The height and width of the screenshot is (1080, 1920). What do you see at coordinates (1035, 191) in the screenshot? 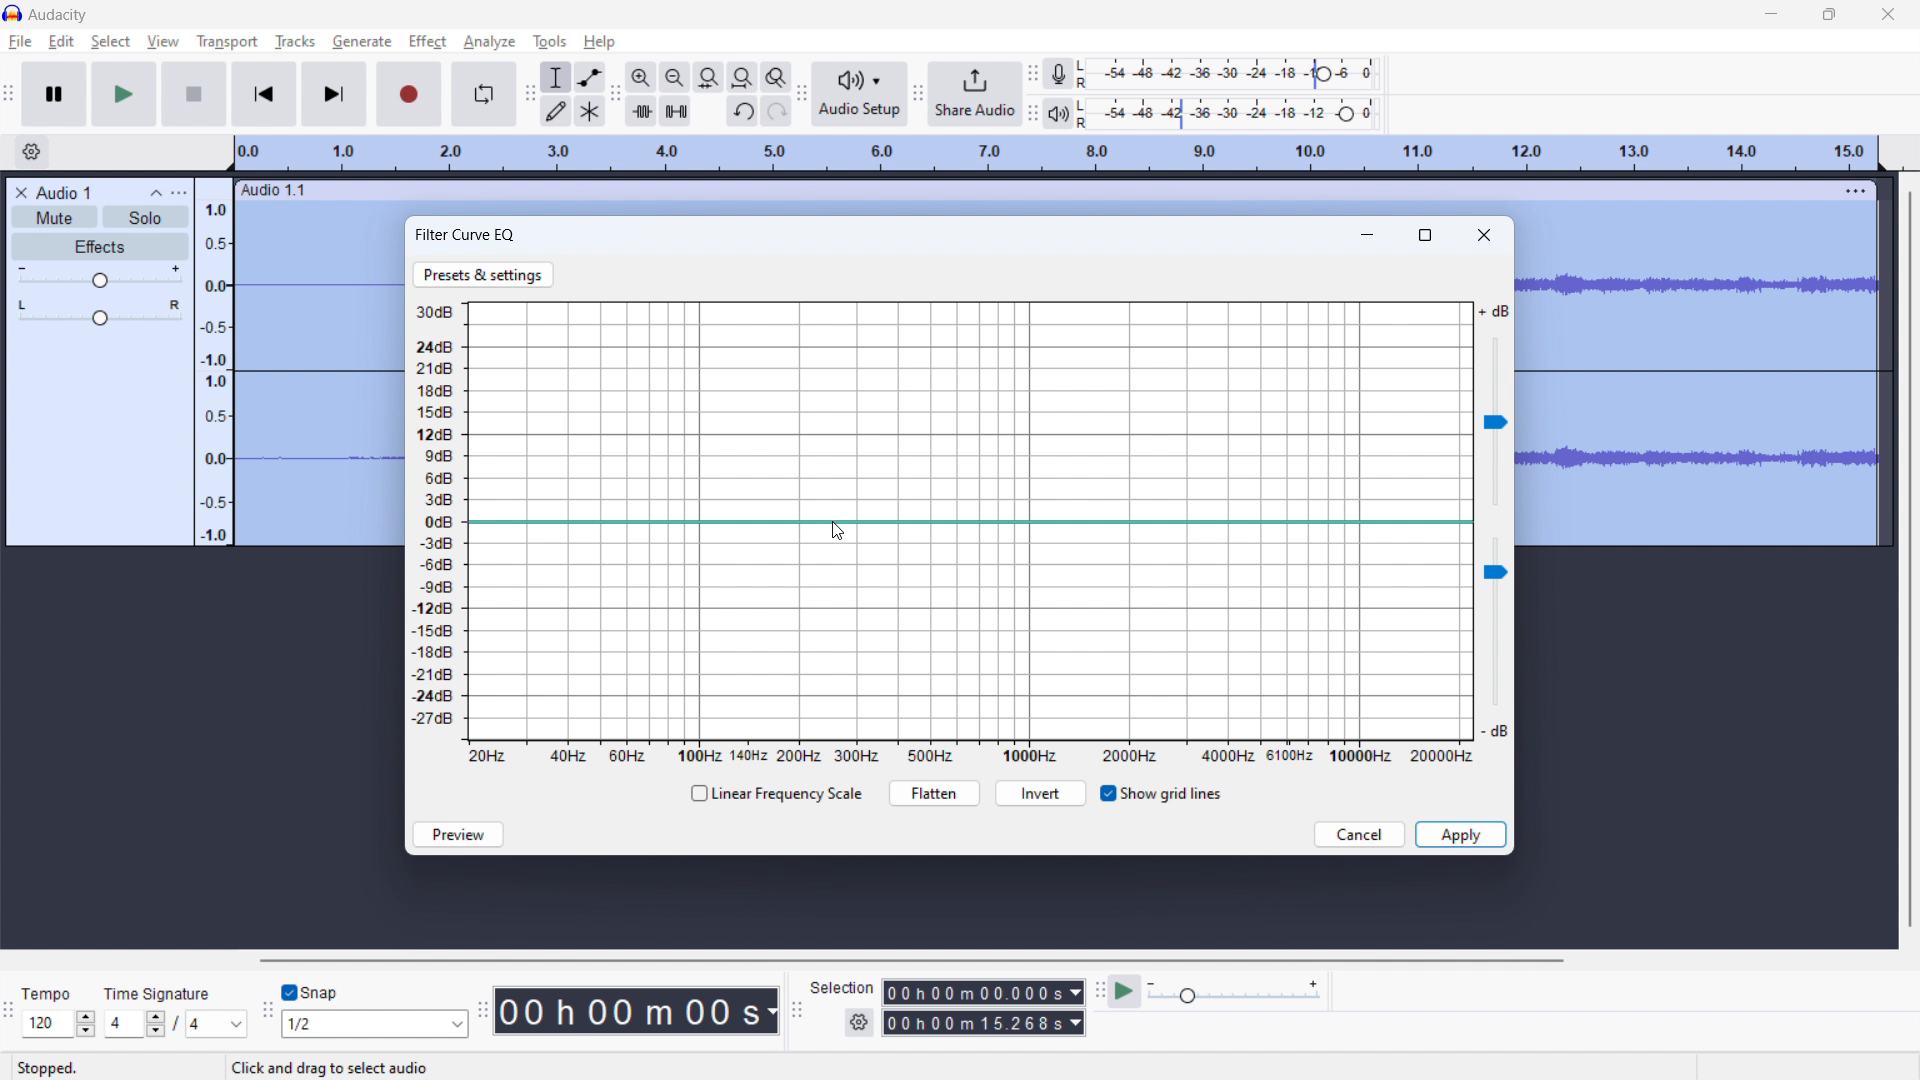
I see `hold to move` at bounding box center [1035, 191].